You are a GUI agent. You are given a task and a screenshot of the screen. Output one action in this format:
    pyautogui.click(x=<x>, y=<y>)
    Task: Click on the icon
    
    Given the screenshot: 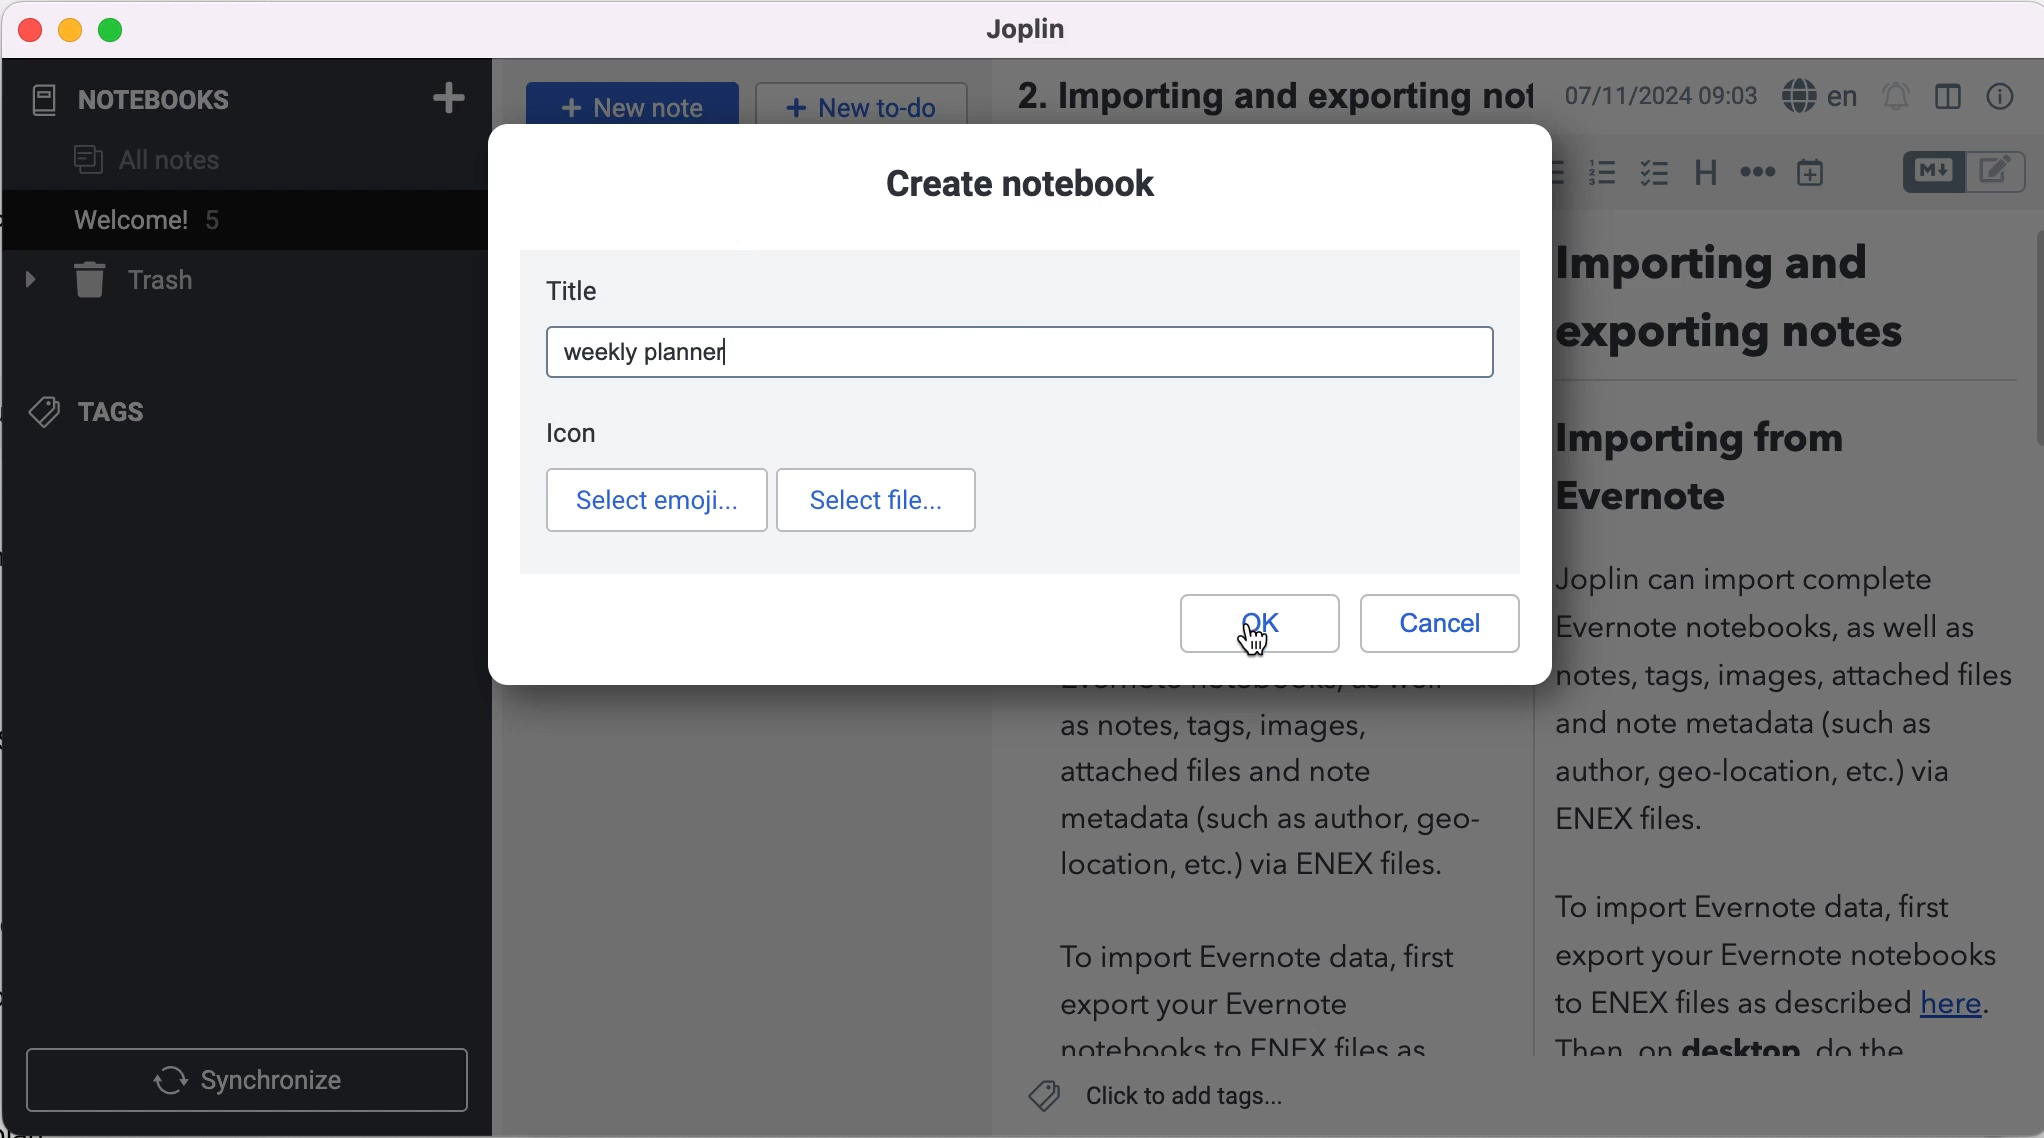 What is the action you would take?
    pyautogui.click(x=583, y=434)
    